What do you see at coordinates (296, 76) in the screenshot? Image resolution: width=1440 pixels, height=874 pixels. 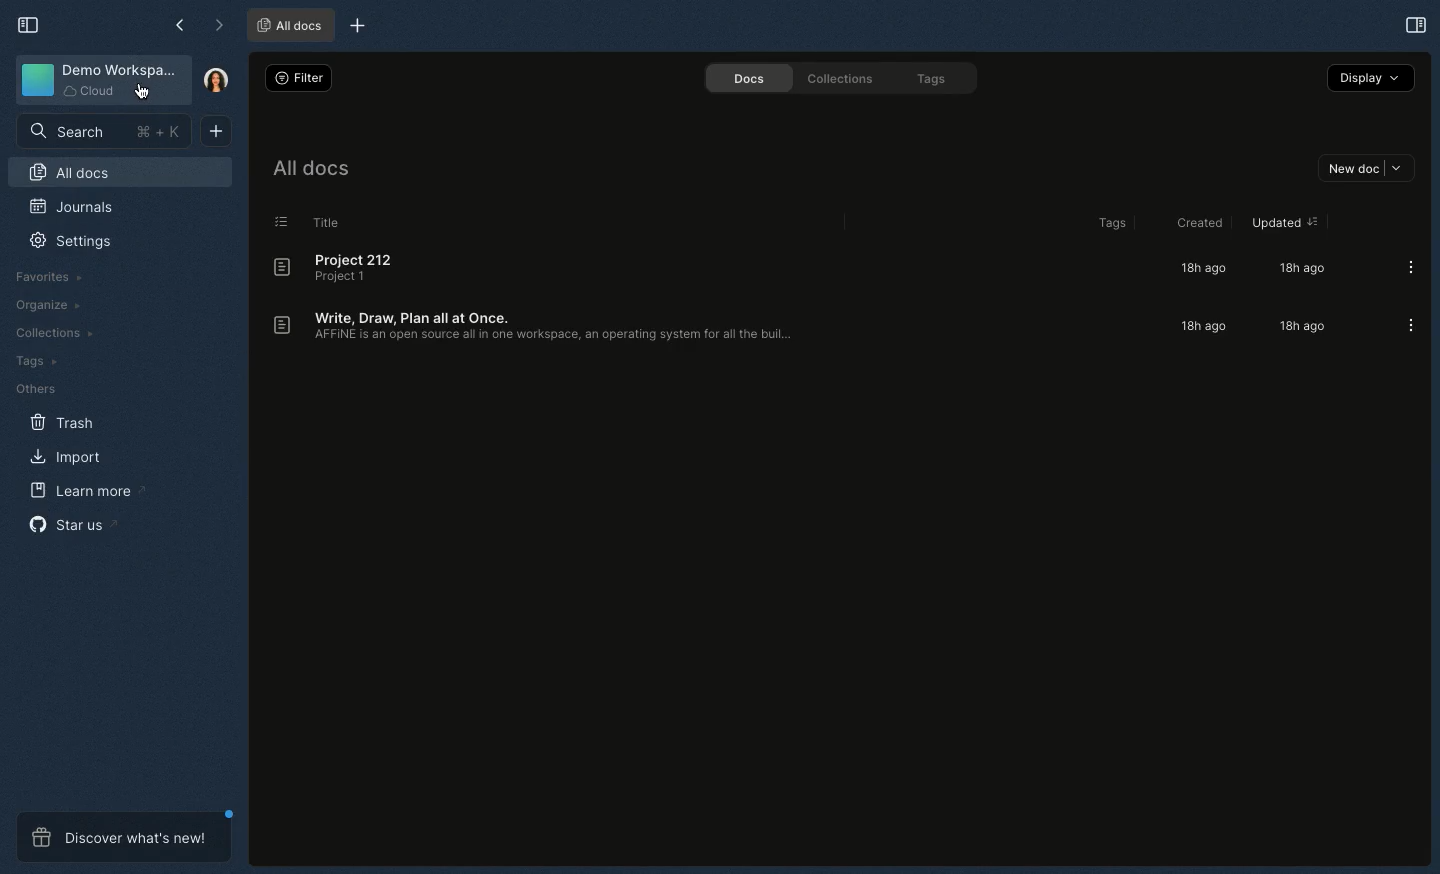 I see `Filter` at bounding box center [296, 76].